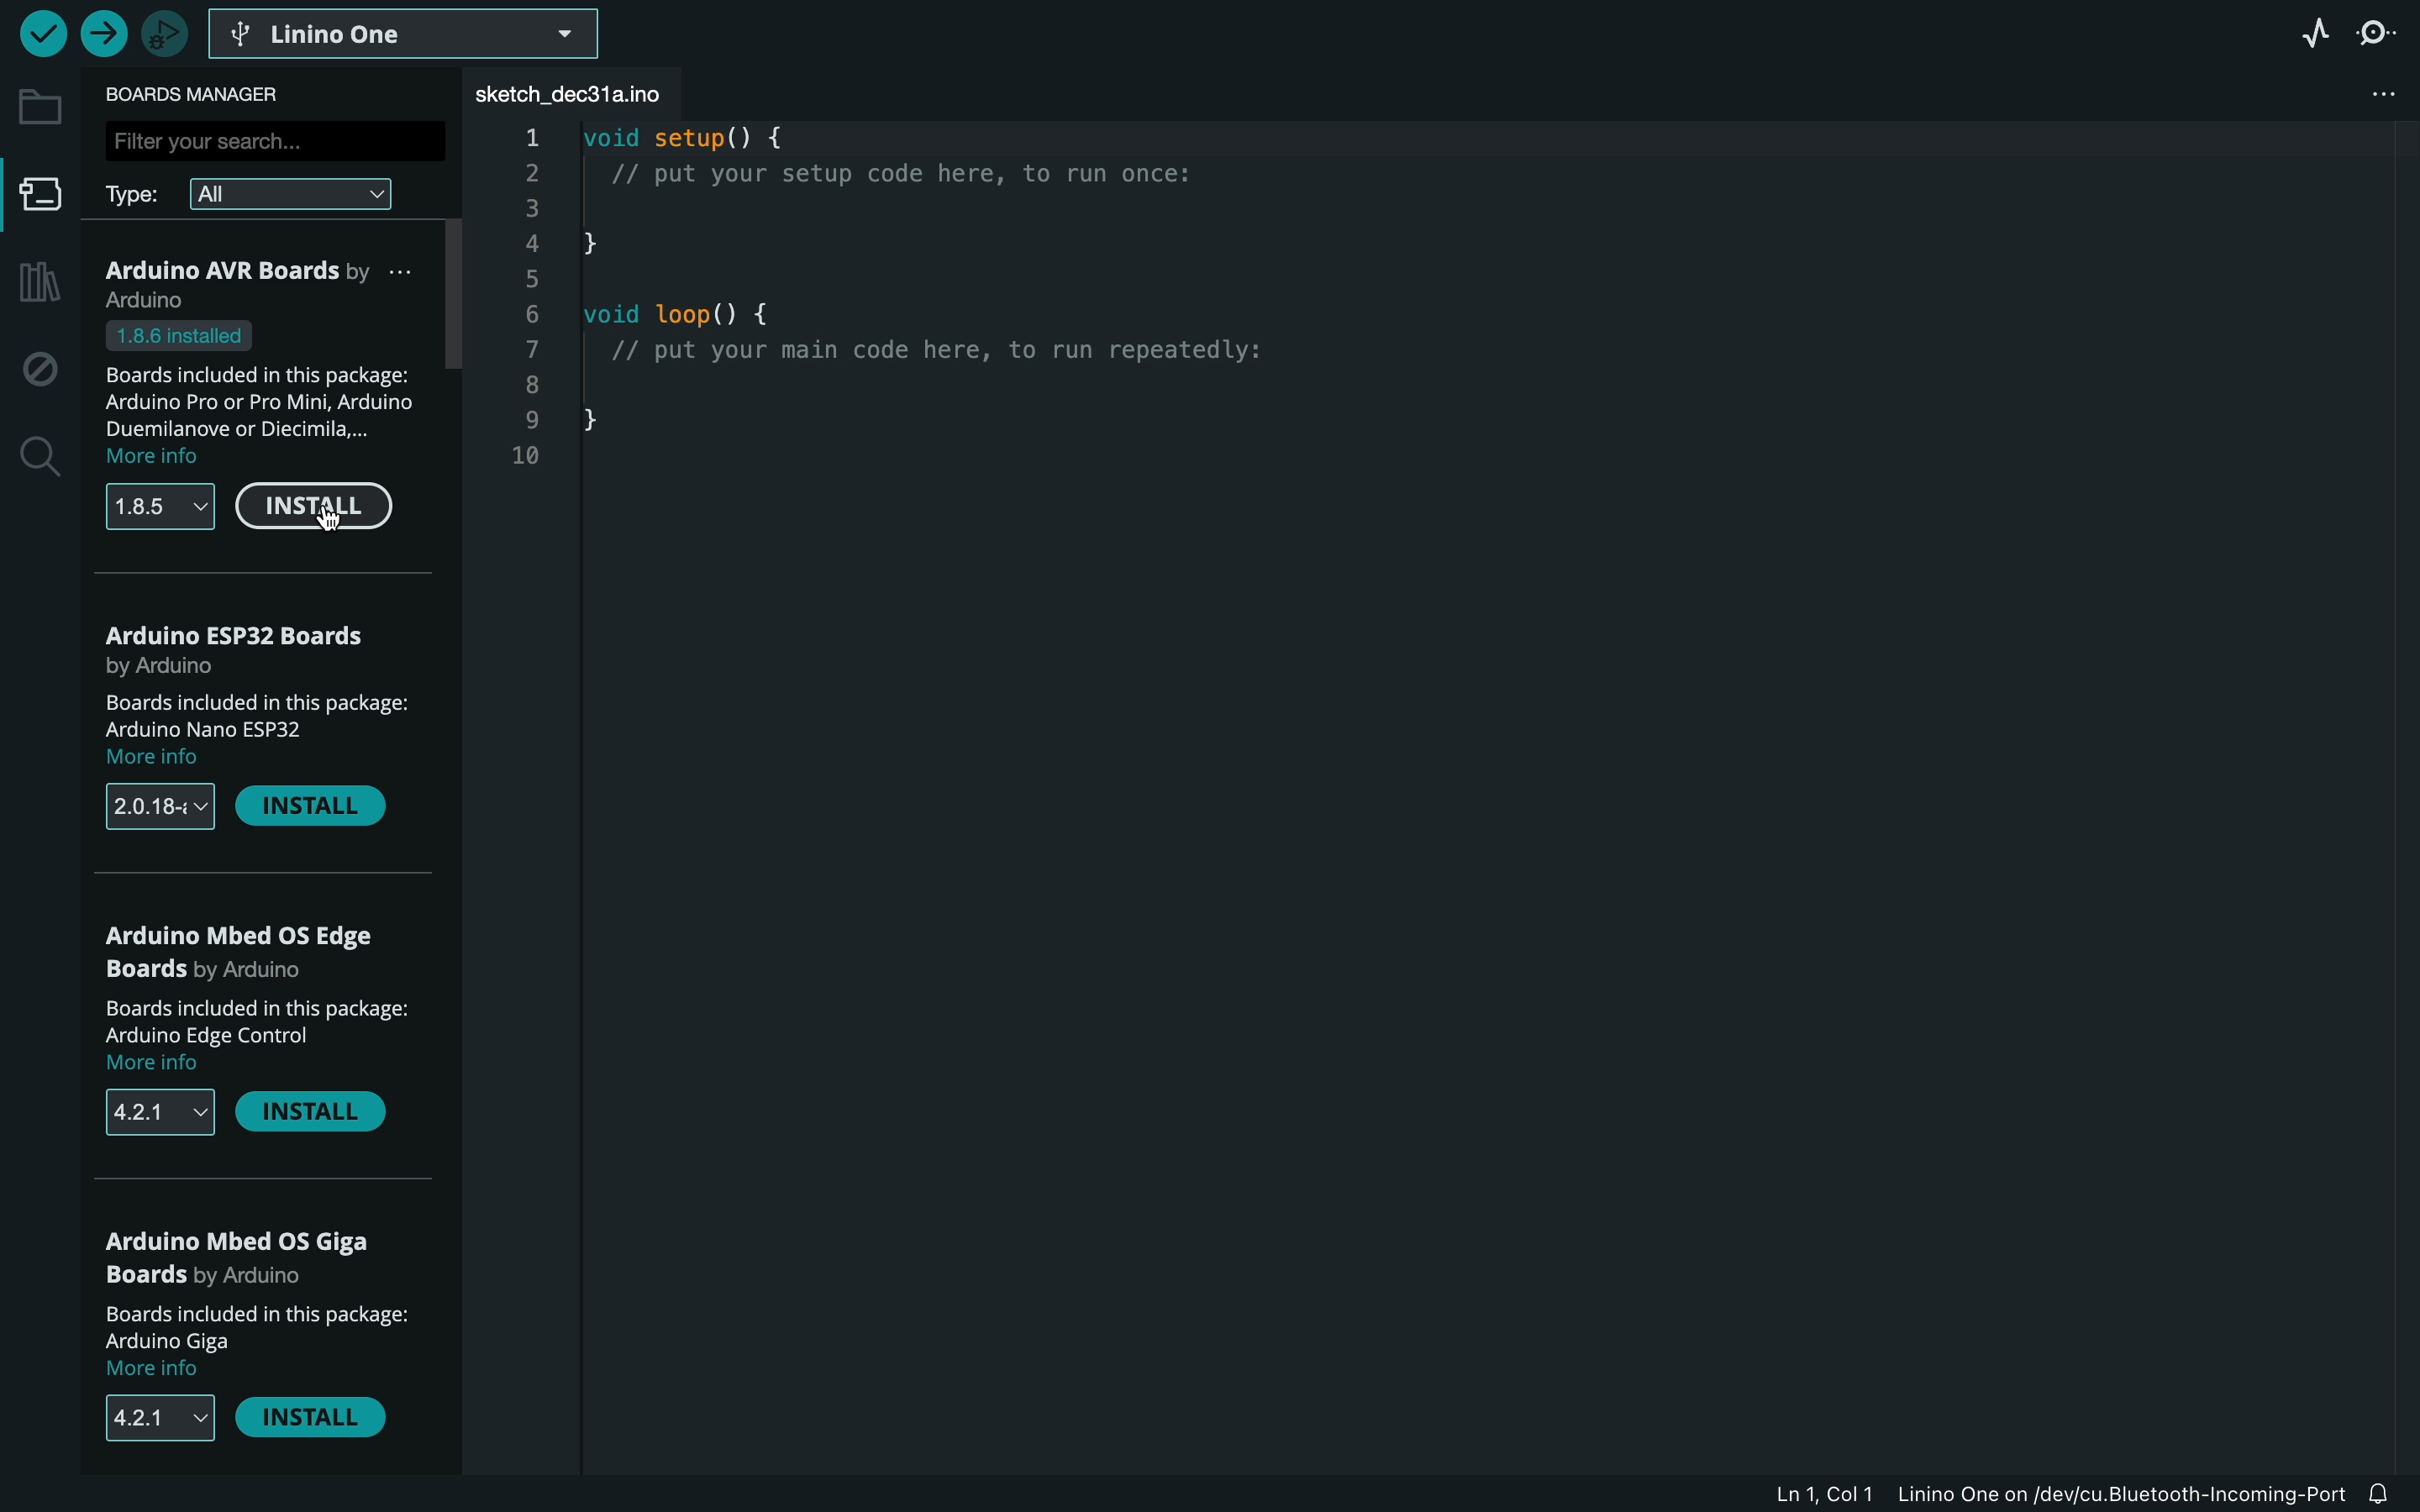 The width and height of the screenshot is (2420, 1512). Describe the element at coordinates (205, 94) in the screenshot. I see `board manager` at that location.